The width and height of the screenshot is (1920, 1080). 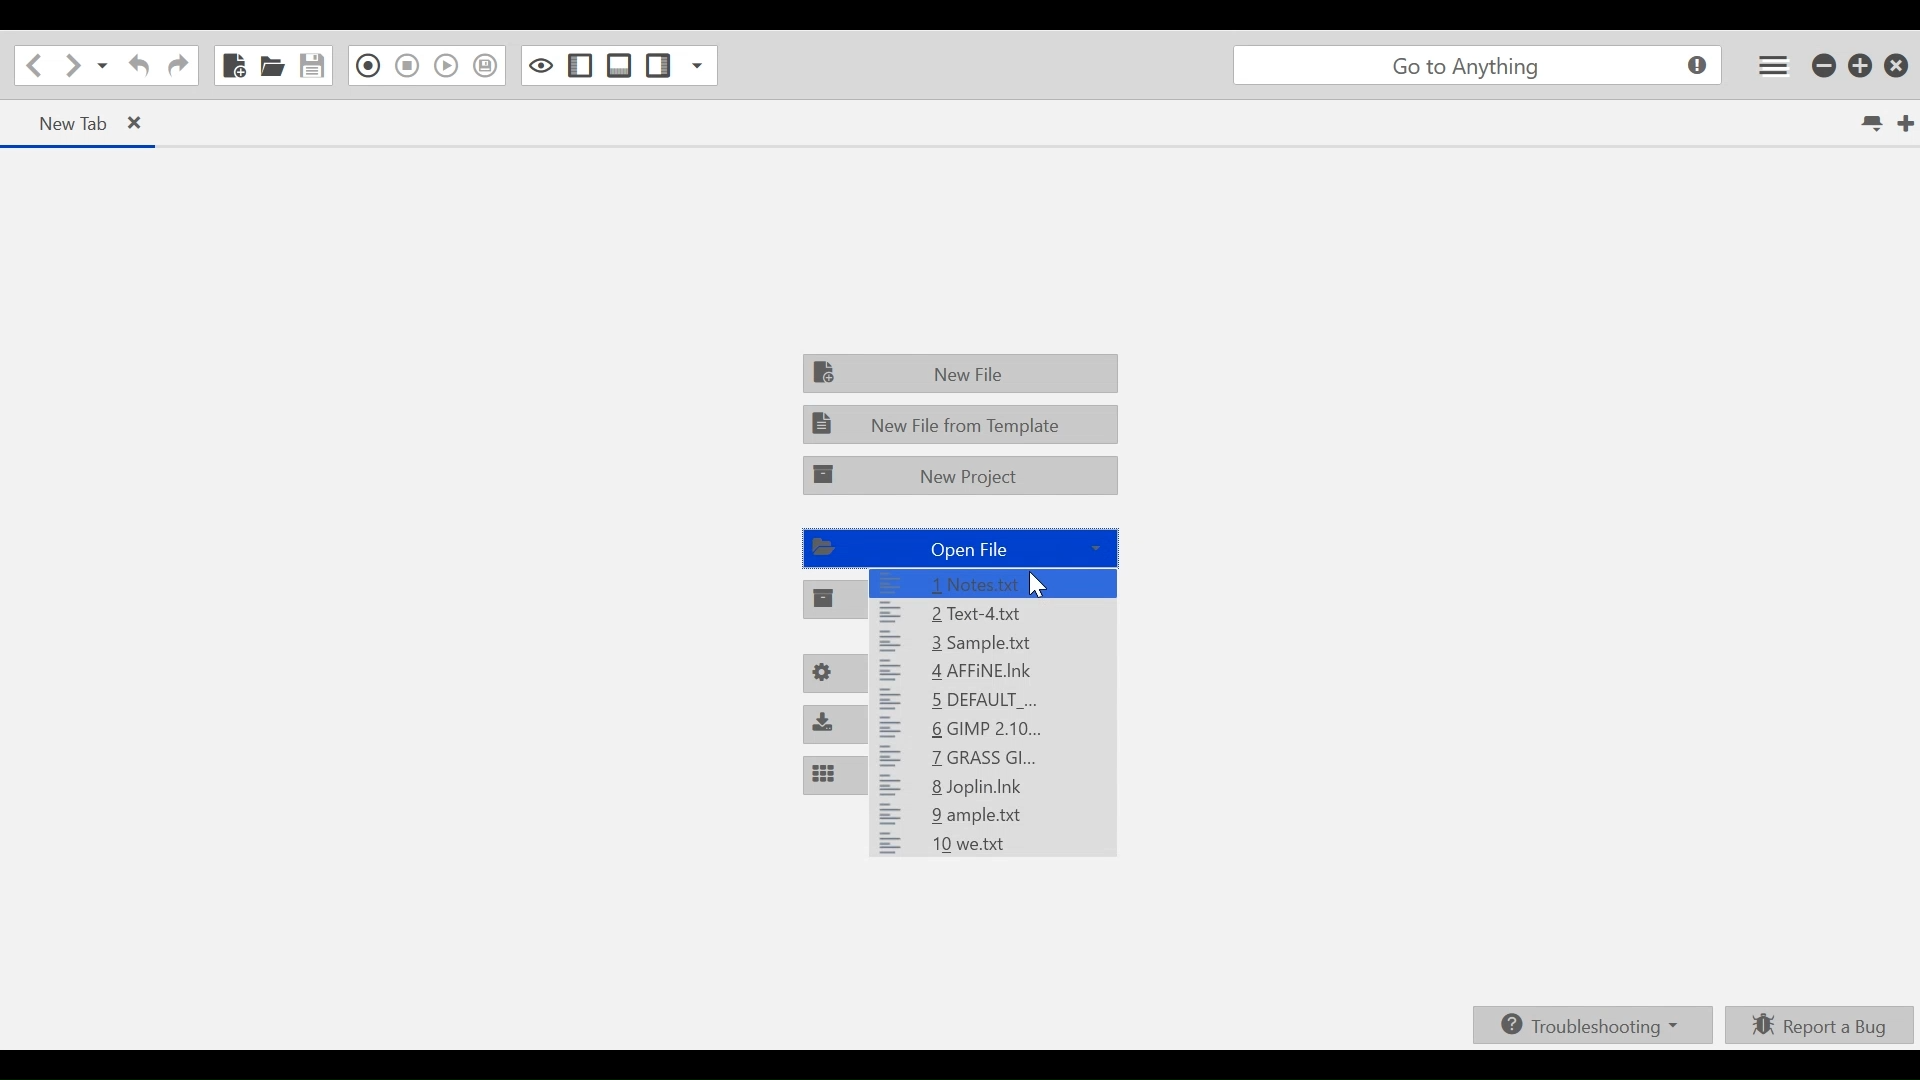 I want to click on 8 Joplin.Ink, so click(x=996, y=785).